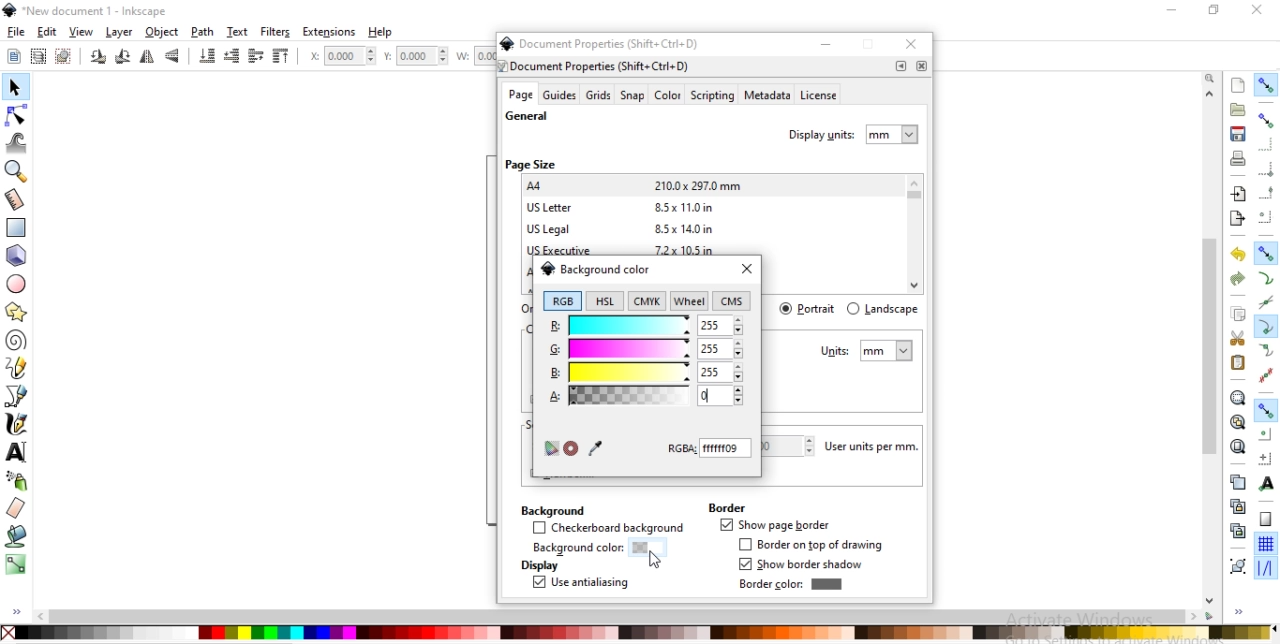  What do you see at coordinates (121, 58) in the screenshot?
I see `rotate 90 clockwise` at bounding box center [121, 58].